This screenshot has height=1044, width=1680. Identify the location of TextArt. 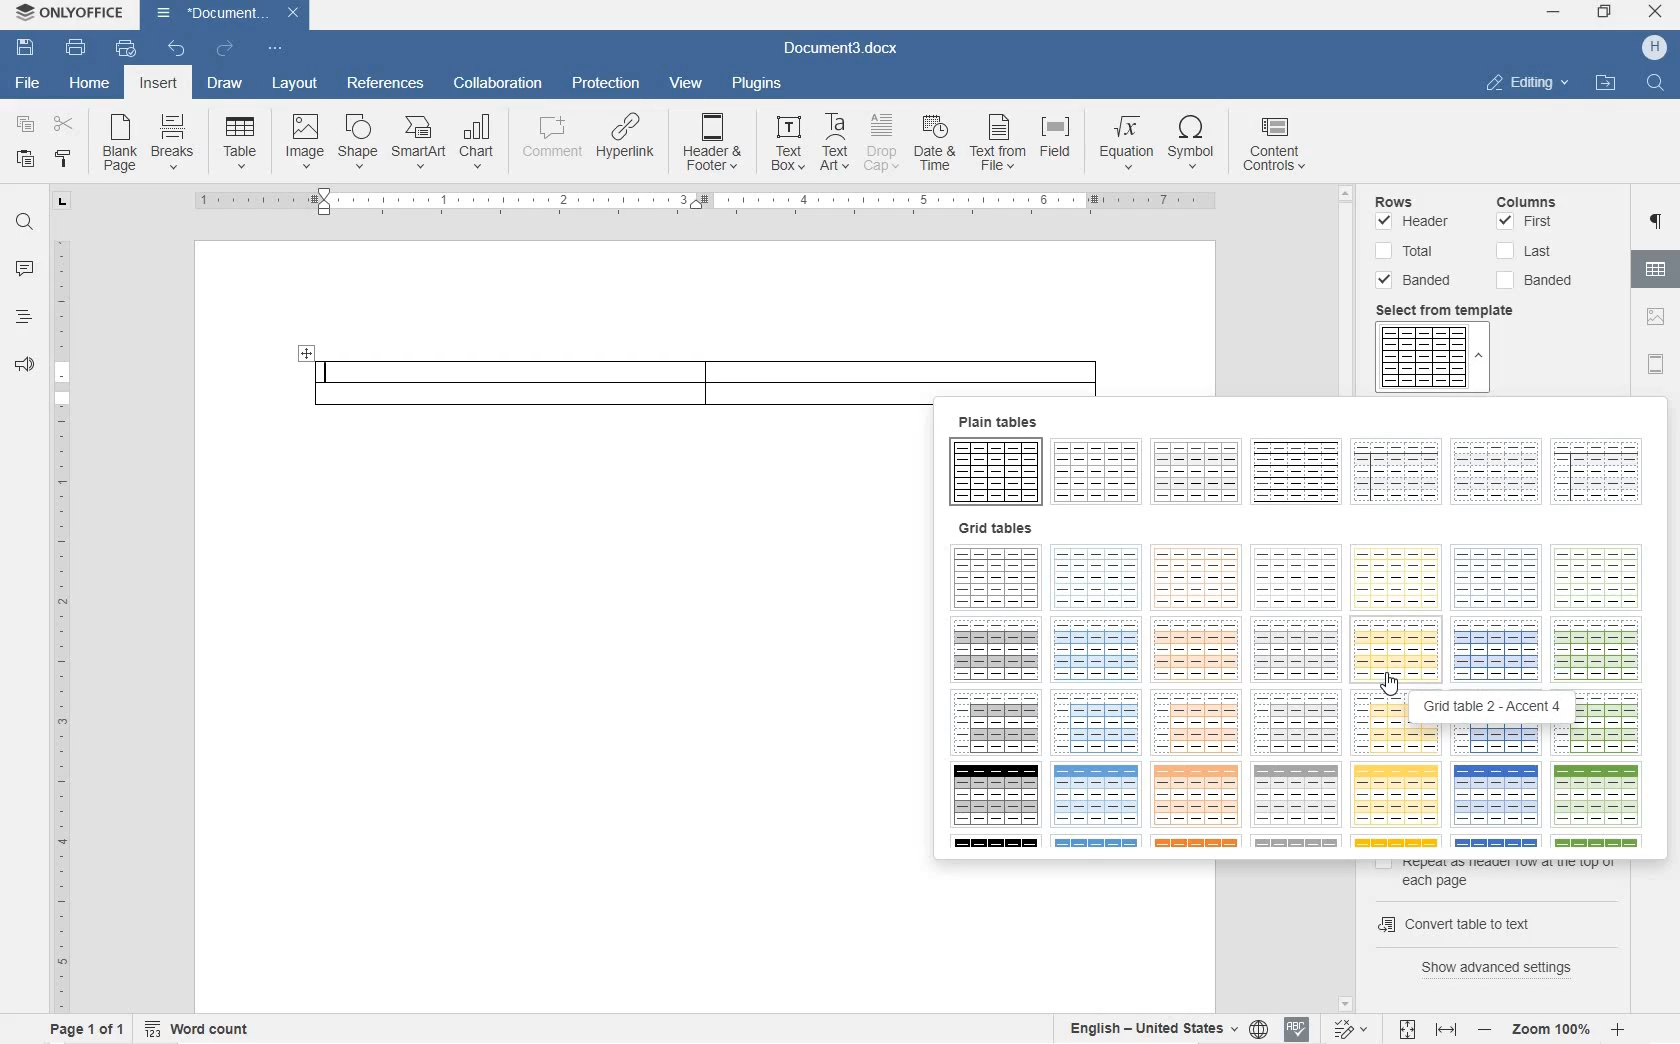
(836, 142).